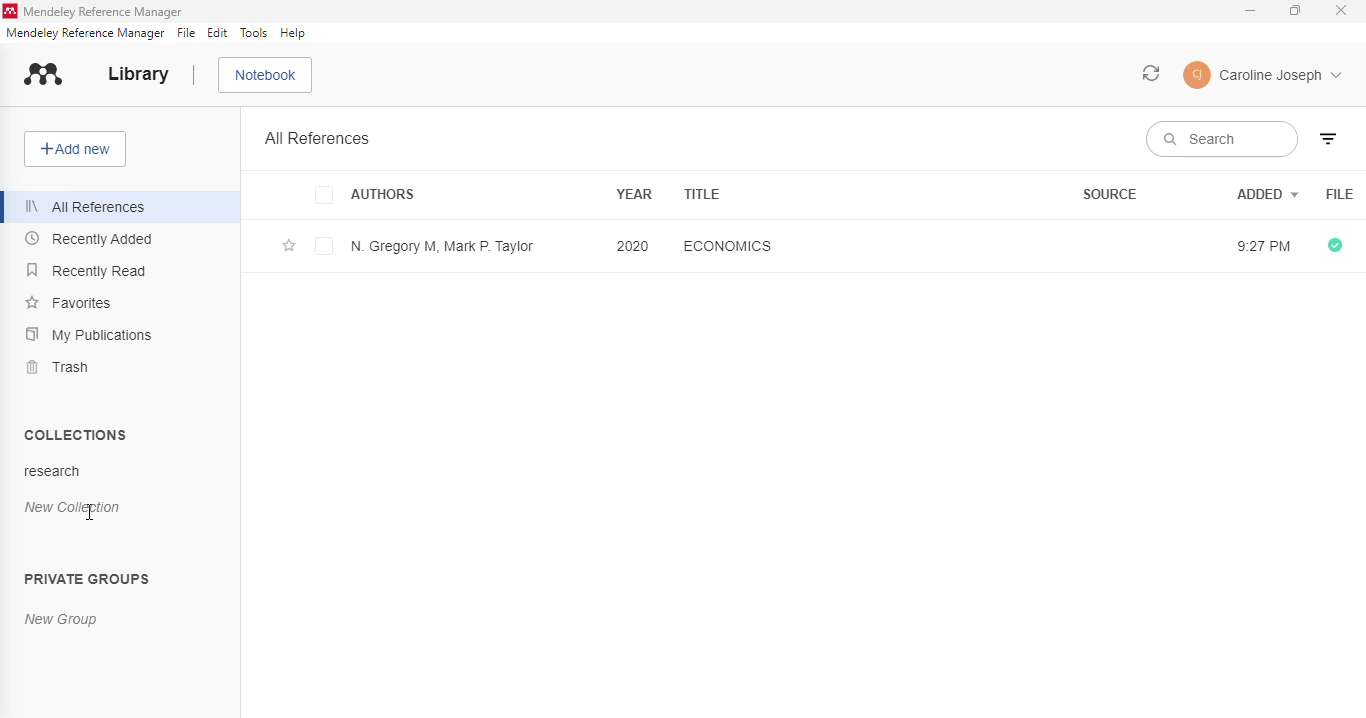  Describe the element at coordinates (52, 471) in the screenshot. I see `research` at that location.